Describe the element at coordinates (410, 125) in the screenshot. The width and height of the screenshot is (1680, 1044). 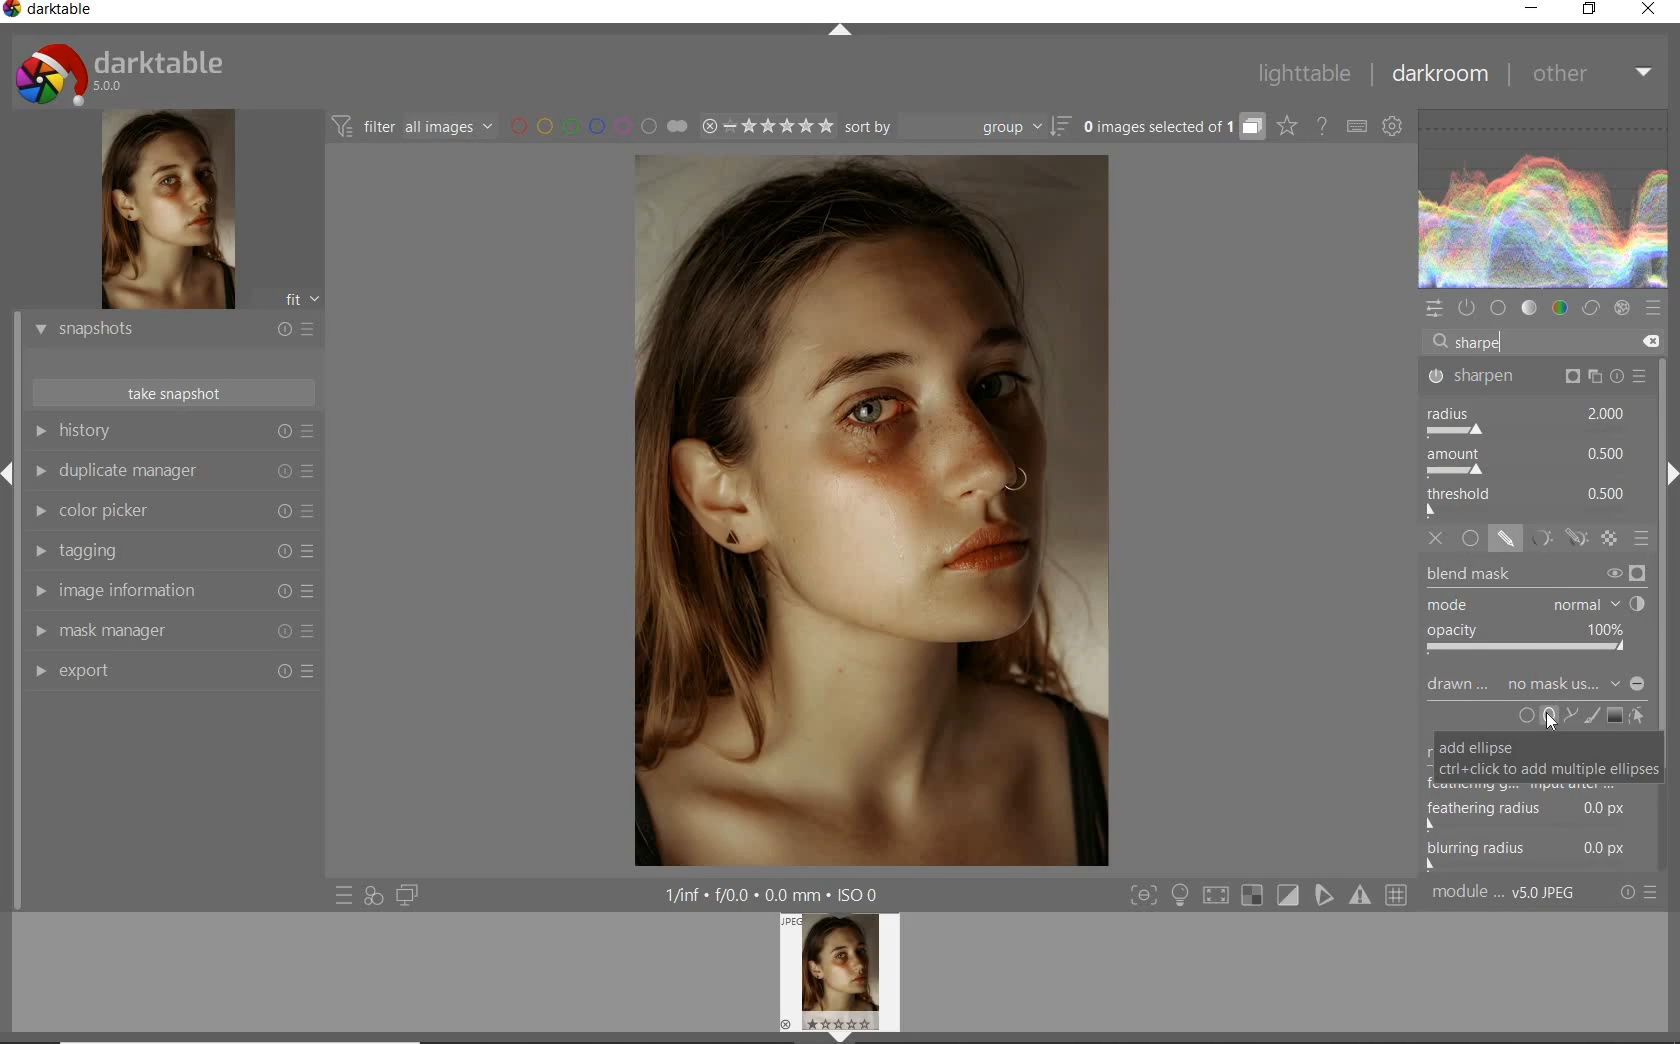
I see `filter images based on their modules` at that location.